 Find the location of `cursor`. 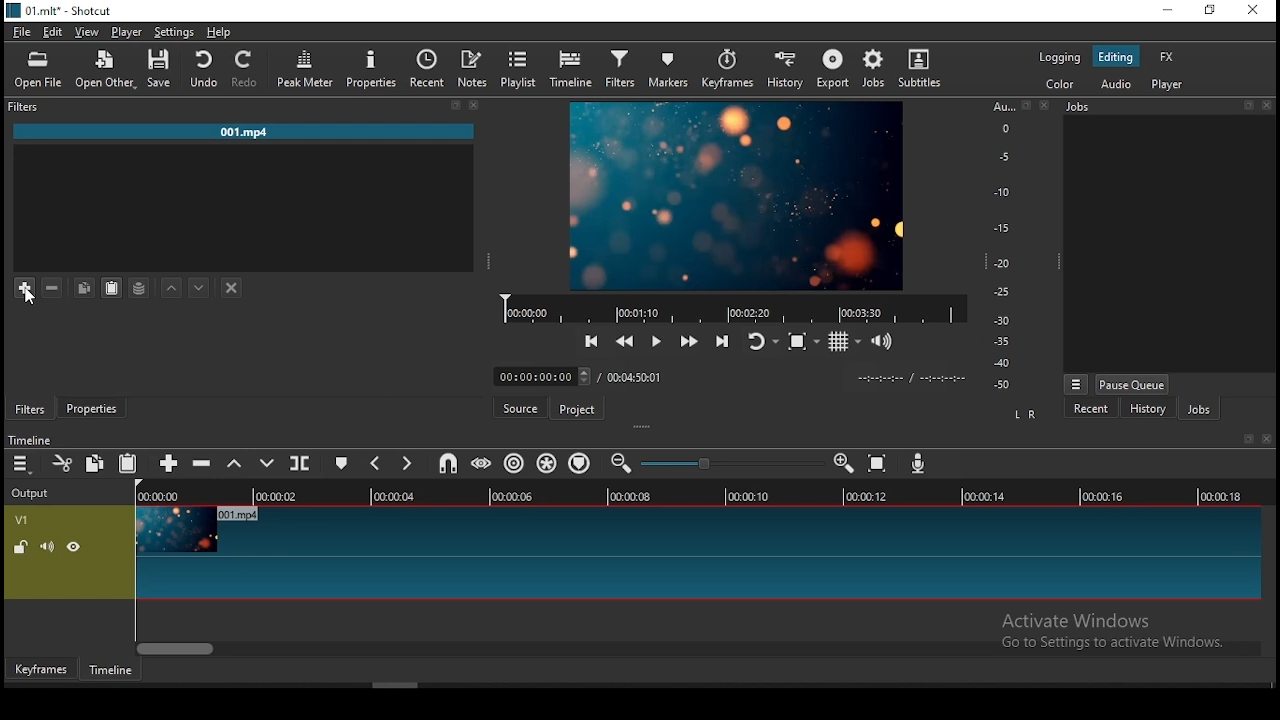

cursor is located at coordinates (29, 300).